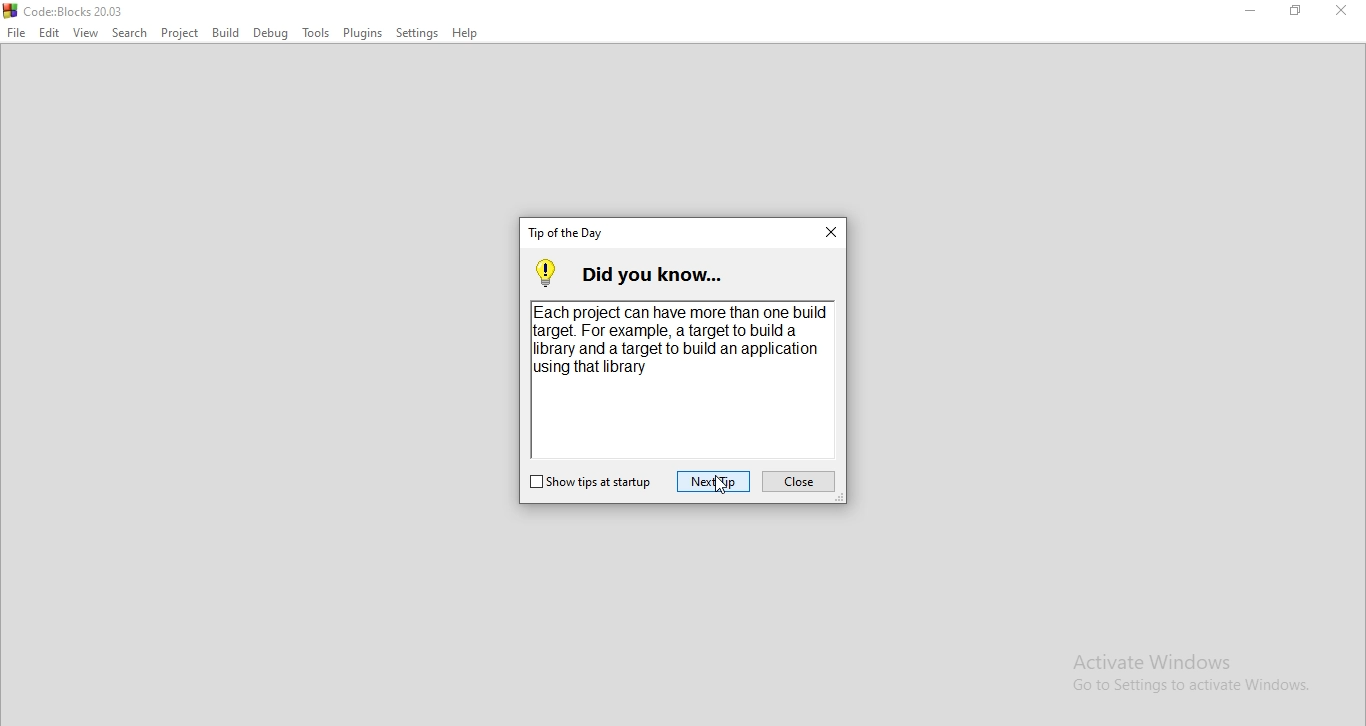 This screenshot has width=1366, height=726. Describe the element at coordinates (419, 34) in the screenshot. I see `Settings ` at that location.